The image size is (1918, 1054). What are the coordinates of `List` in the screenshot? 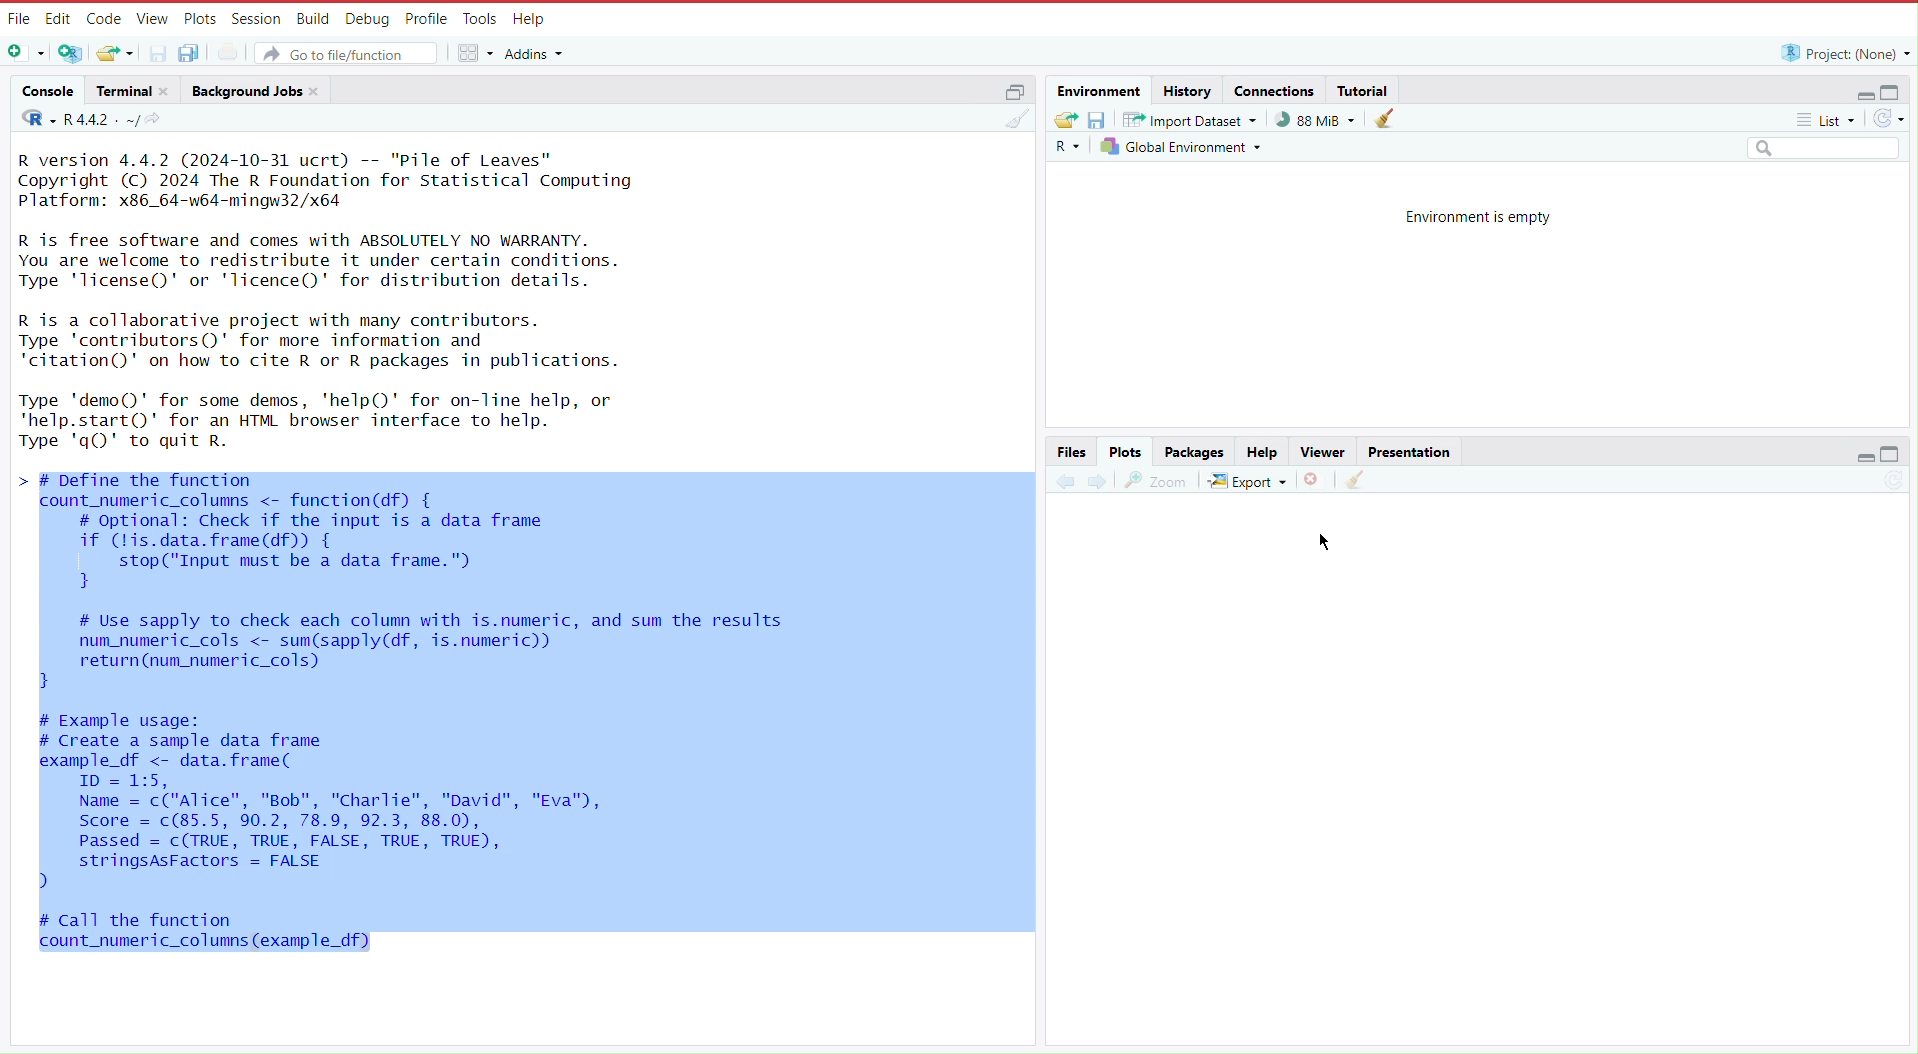 It's located at (1829, 123).